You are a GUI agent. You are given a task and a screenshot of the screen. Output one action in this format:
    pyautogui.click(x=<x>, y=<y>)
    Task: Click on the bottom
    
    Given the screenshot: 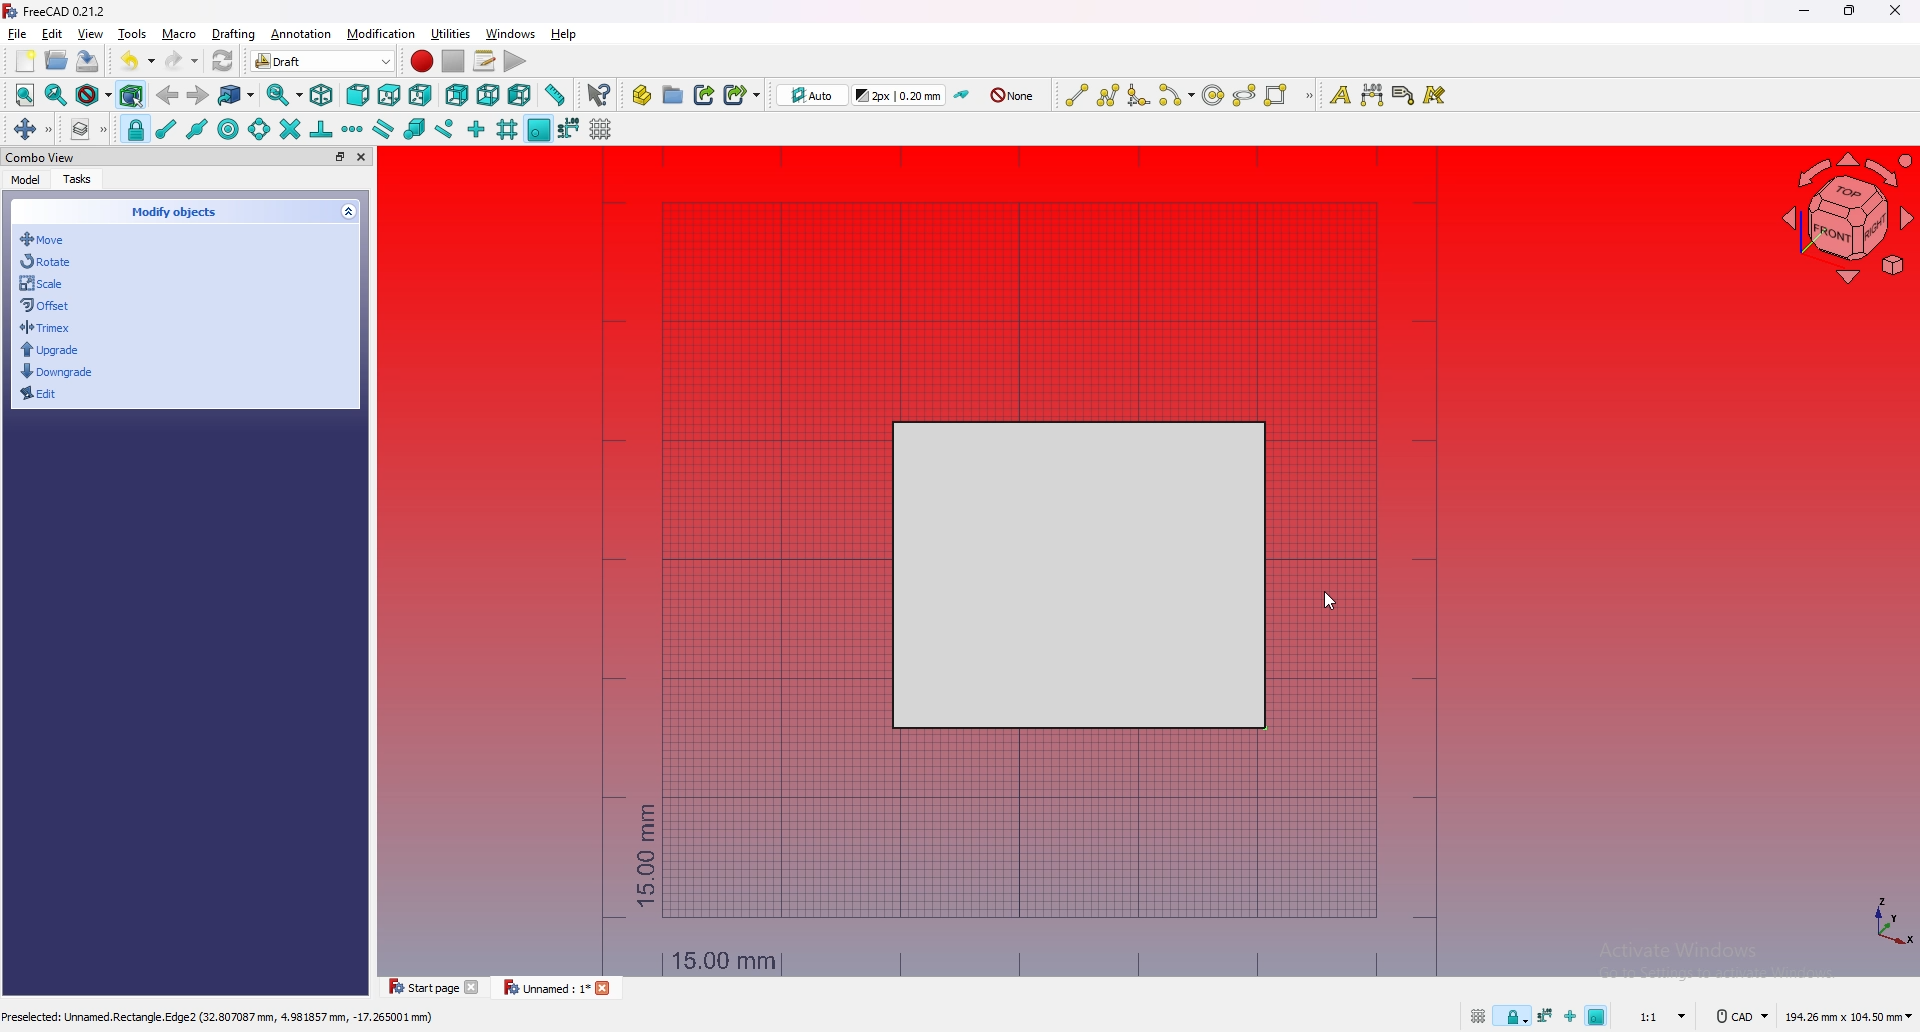 What is the action you would take?
    pyautogui.click(x=487, y=96)
    